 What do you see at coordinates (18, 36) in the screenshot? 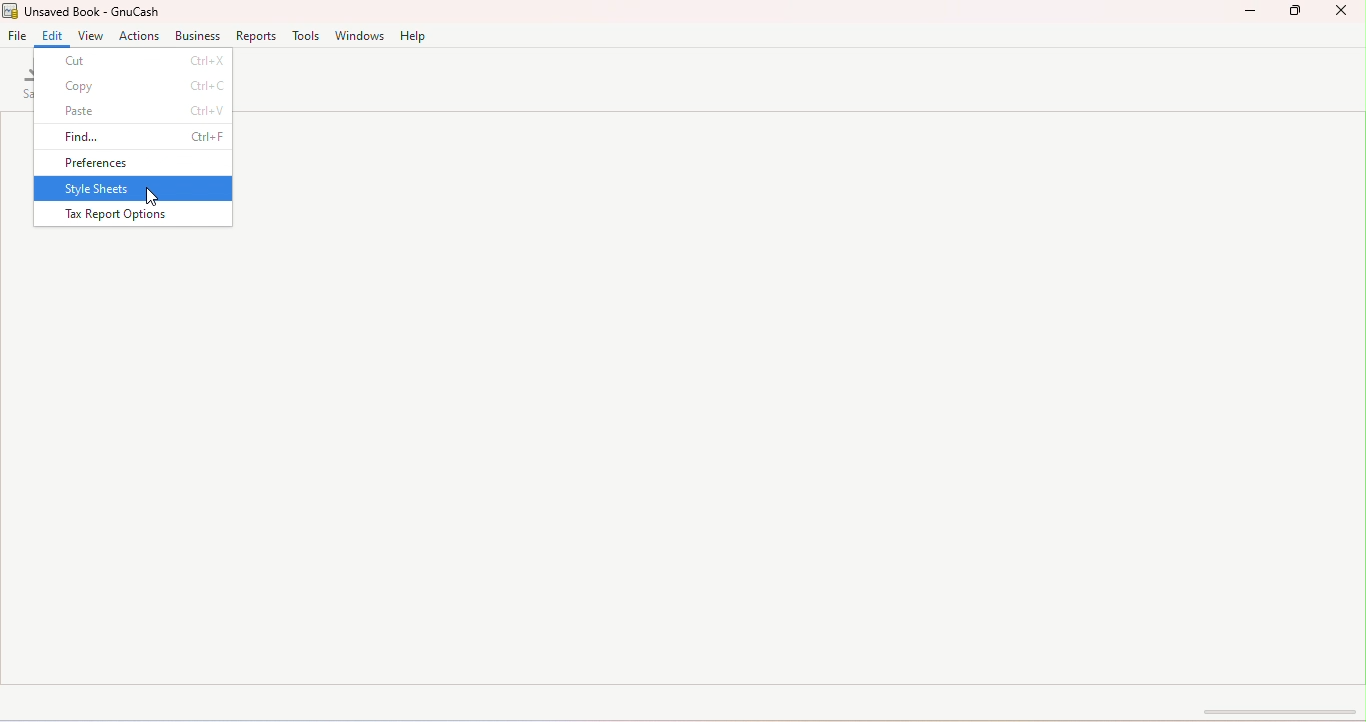
I see `File` at bounding box center [18, 36].